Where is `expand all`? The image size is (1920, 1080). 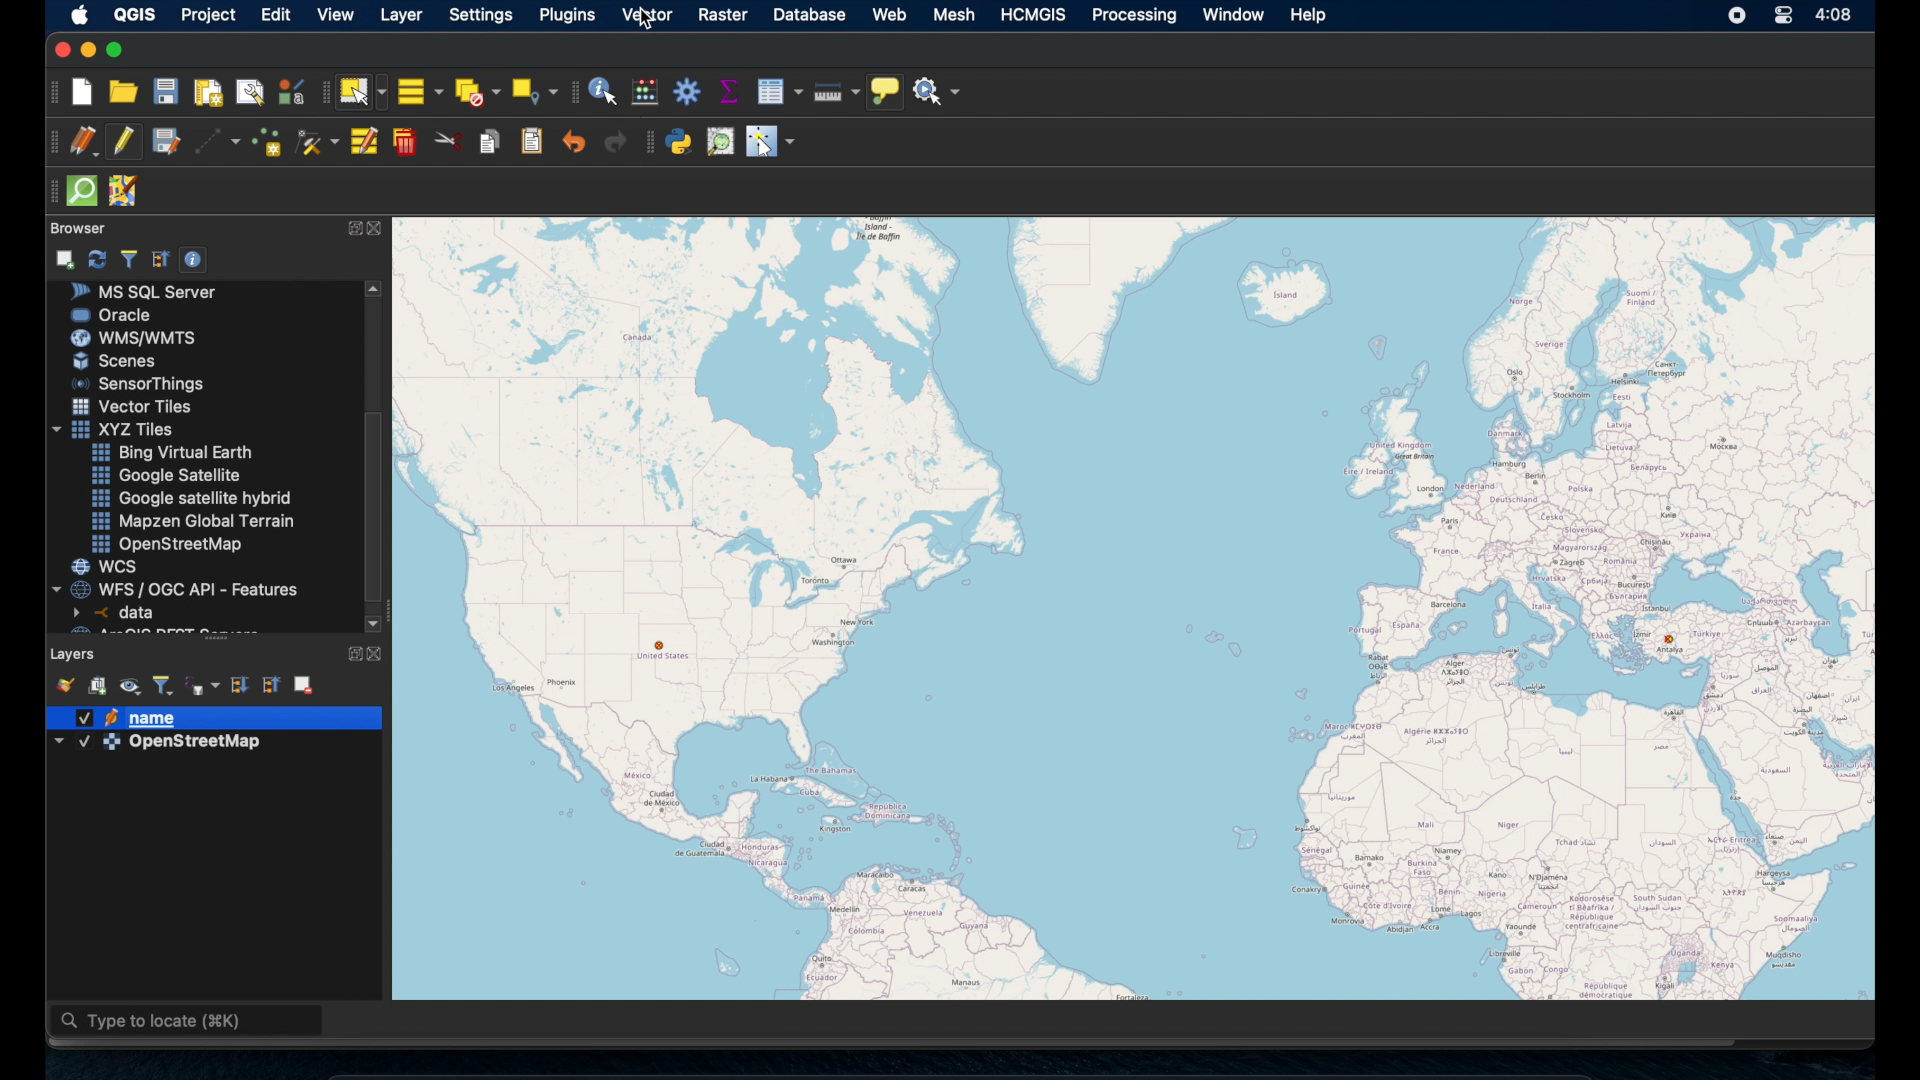 expand all is located at coordinates (238, 683).